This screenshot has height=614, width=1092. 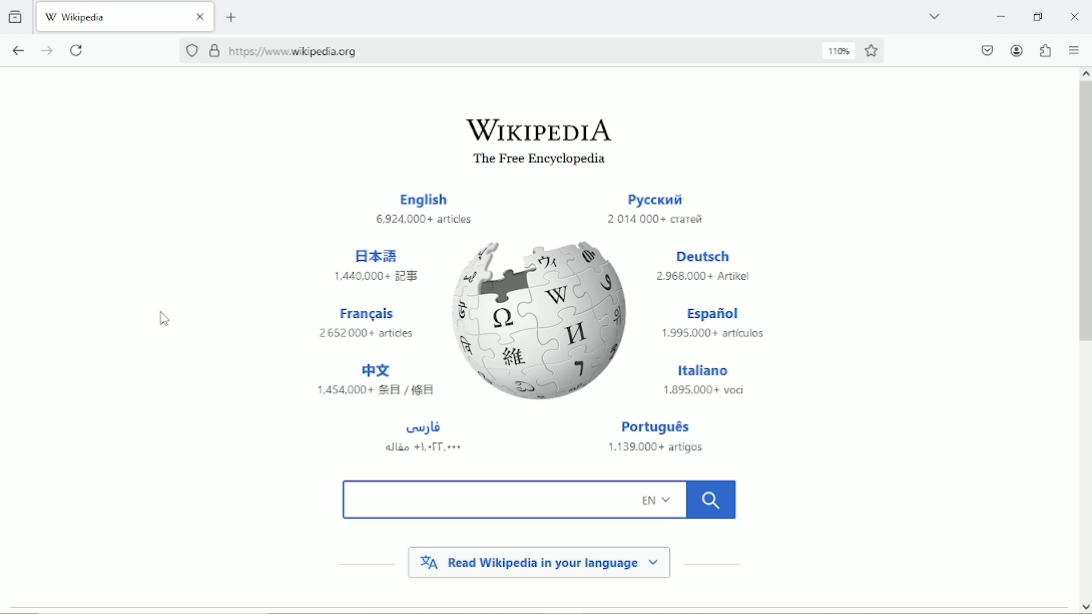 I want to click on Bookmark this page, so click(x=871, y=51).